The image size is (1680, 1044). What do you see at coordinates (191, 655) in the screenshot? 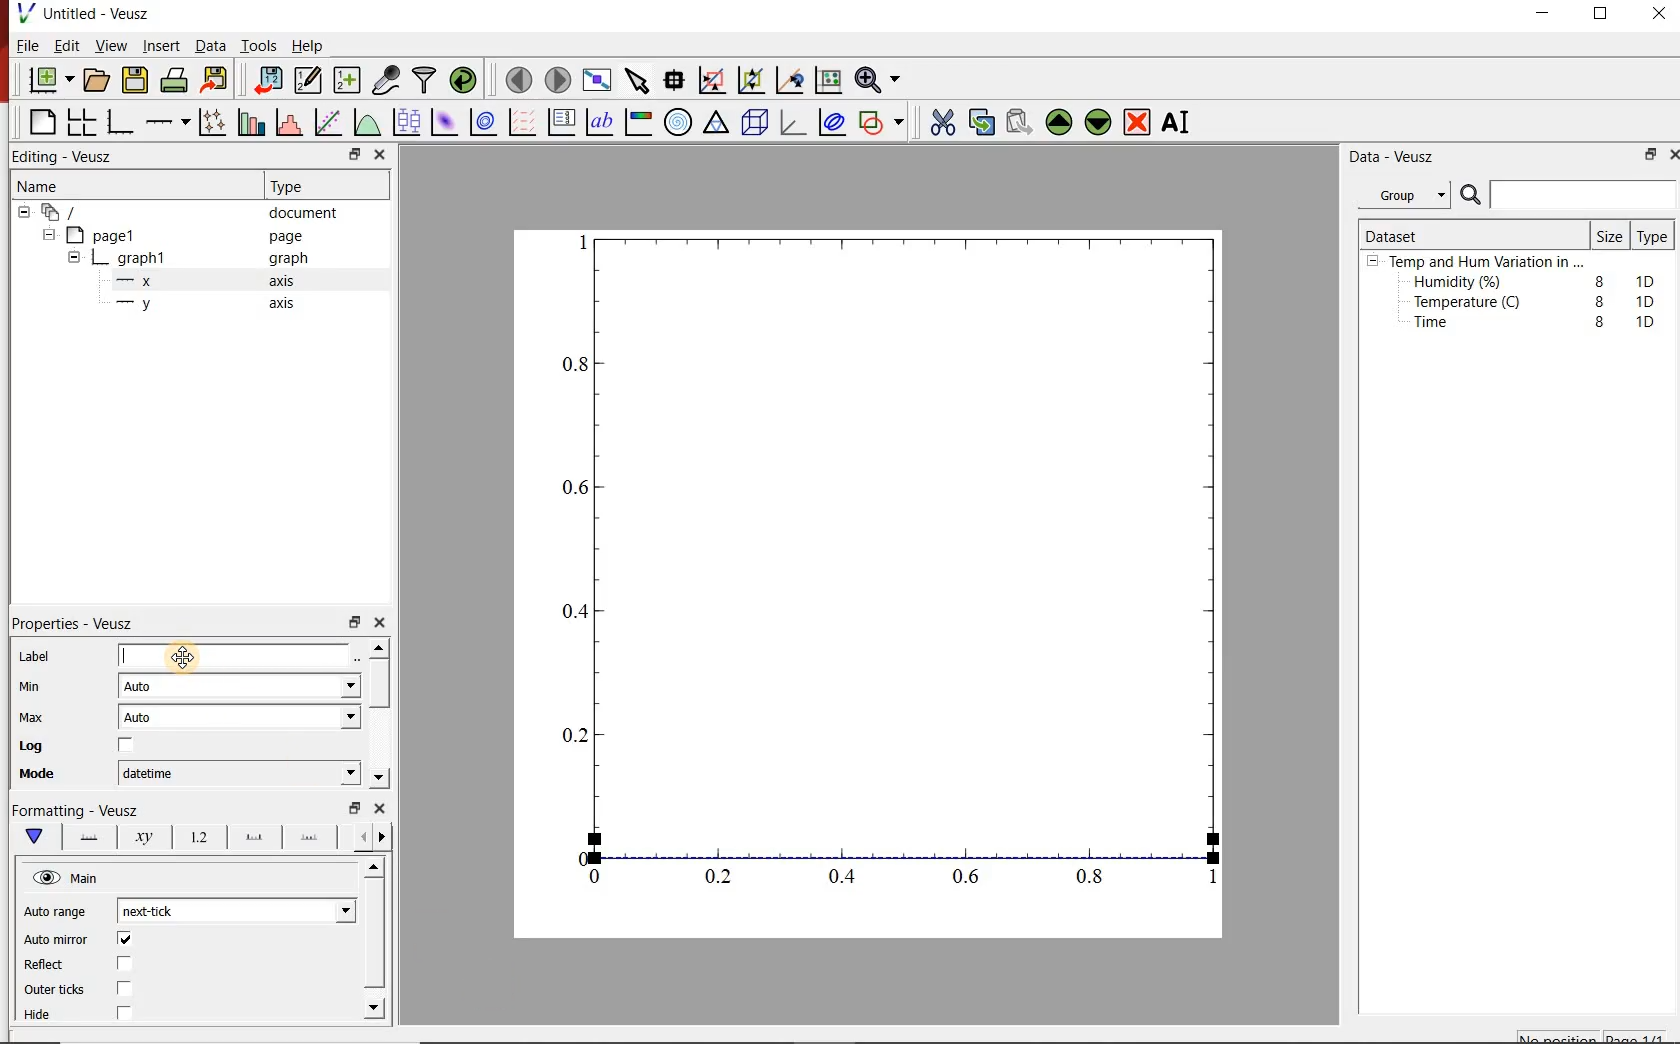
I see `Cursor` at bounding box center [191, 655].